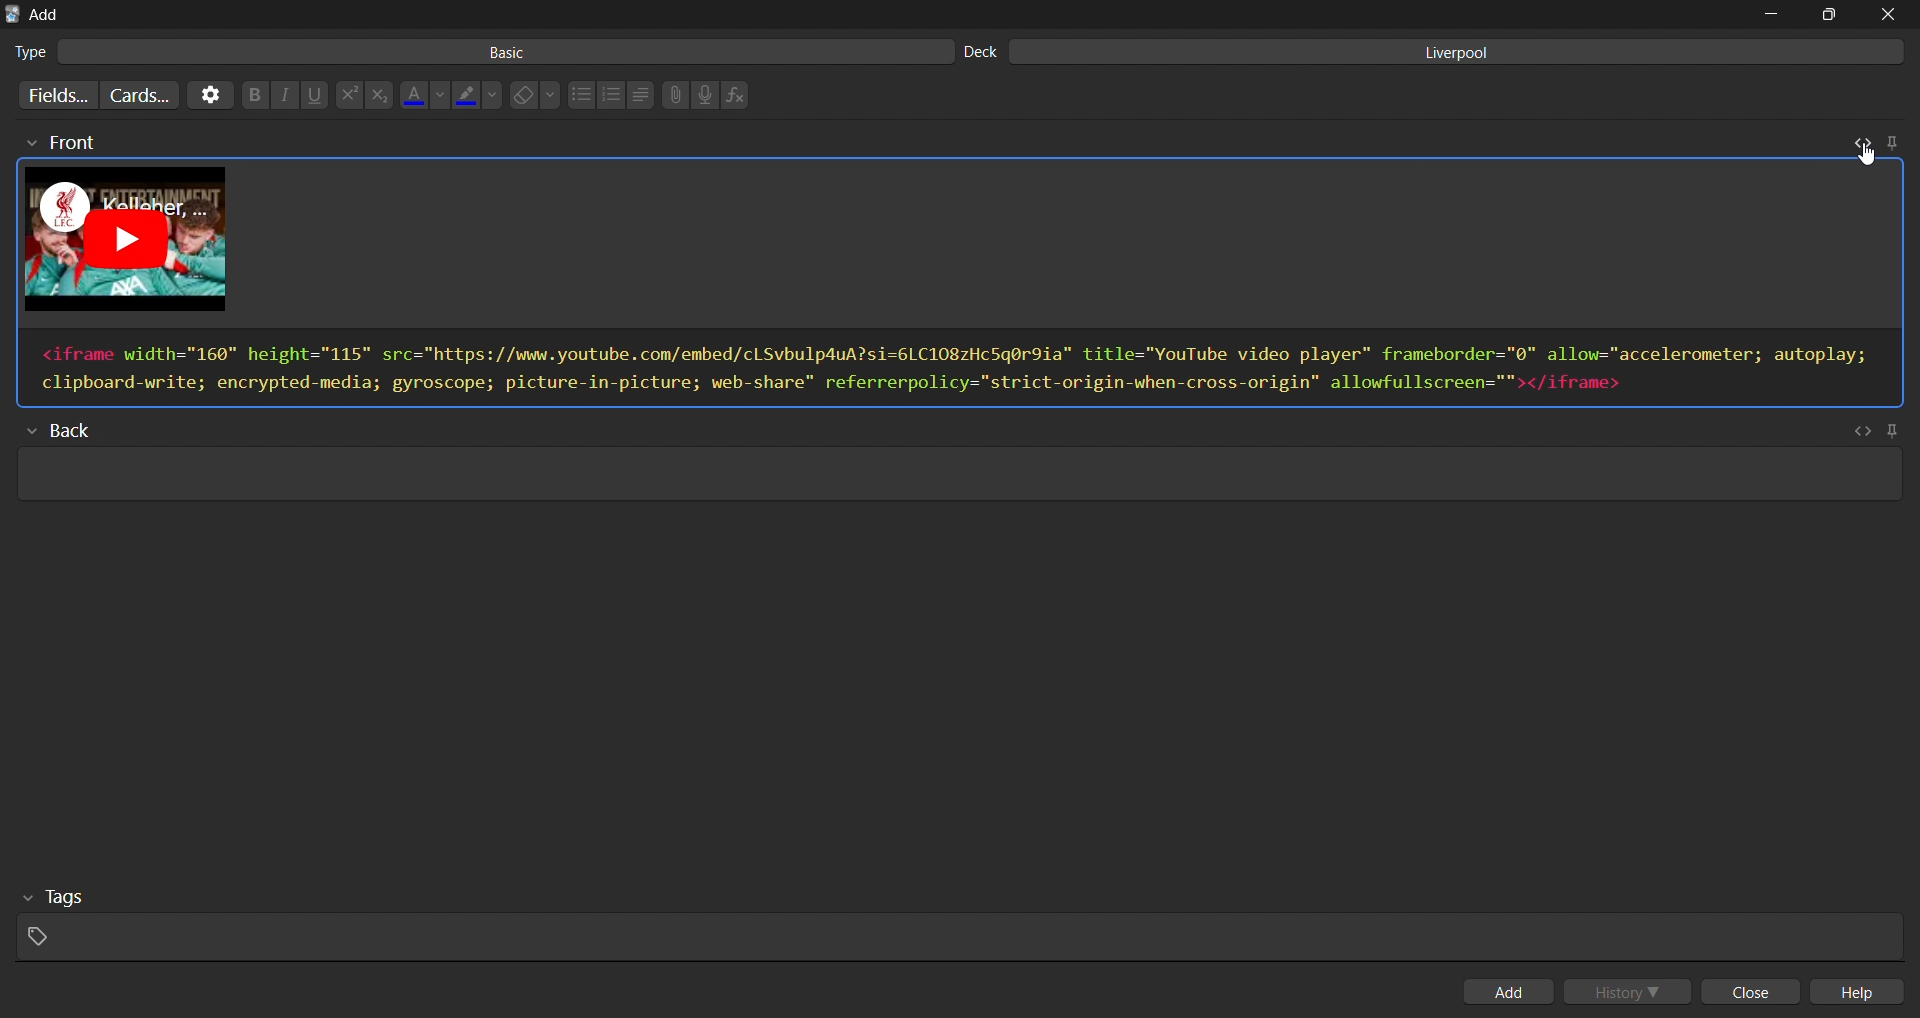  I want to click on html editor, so click(962, 370).